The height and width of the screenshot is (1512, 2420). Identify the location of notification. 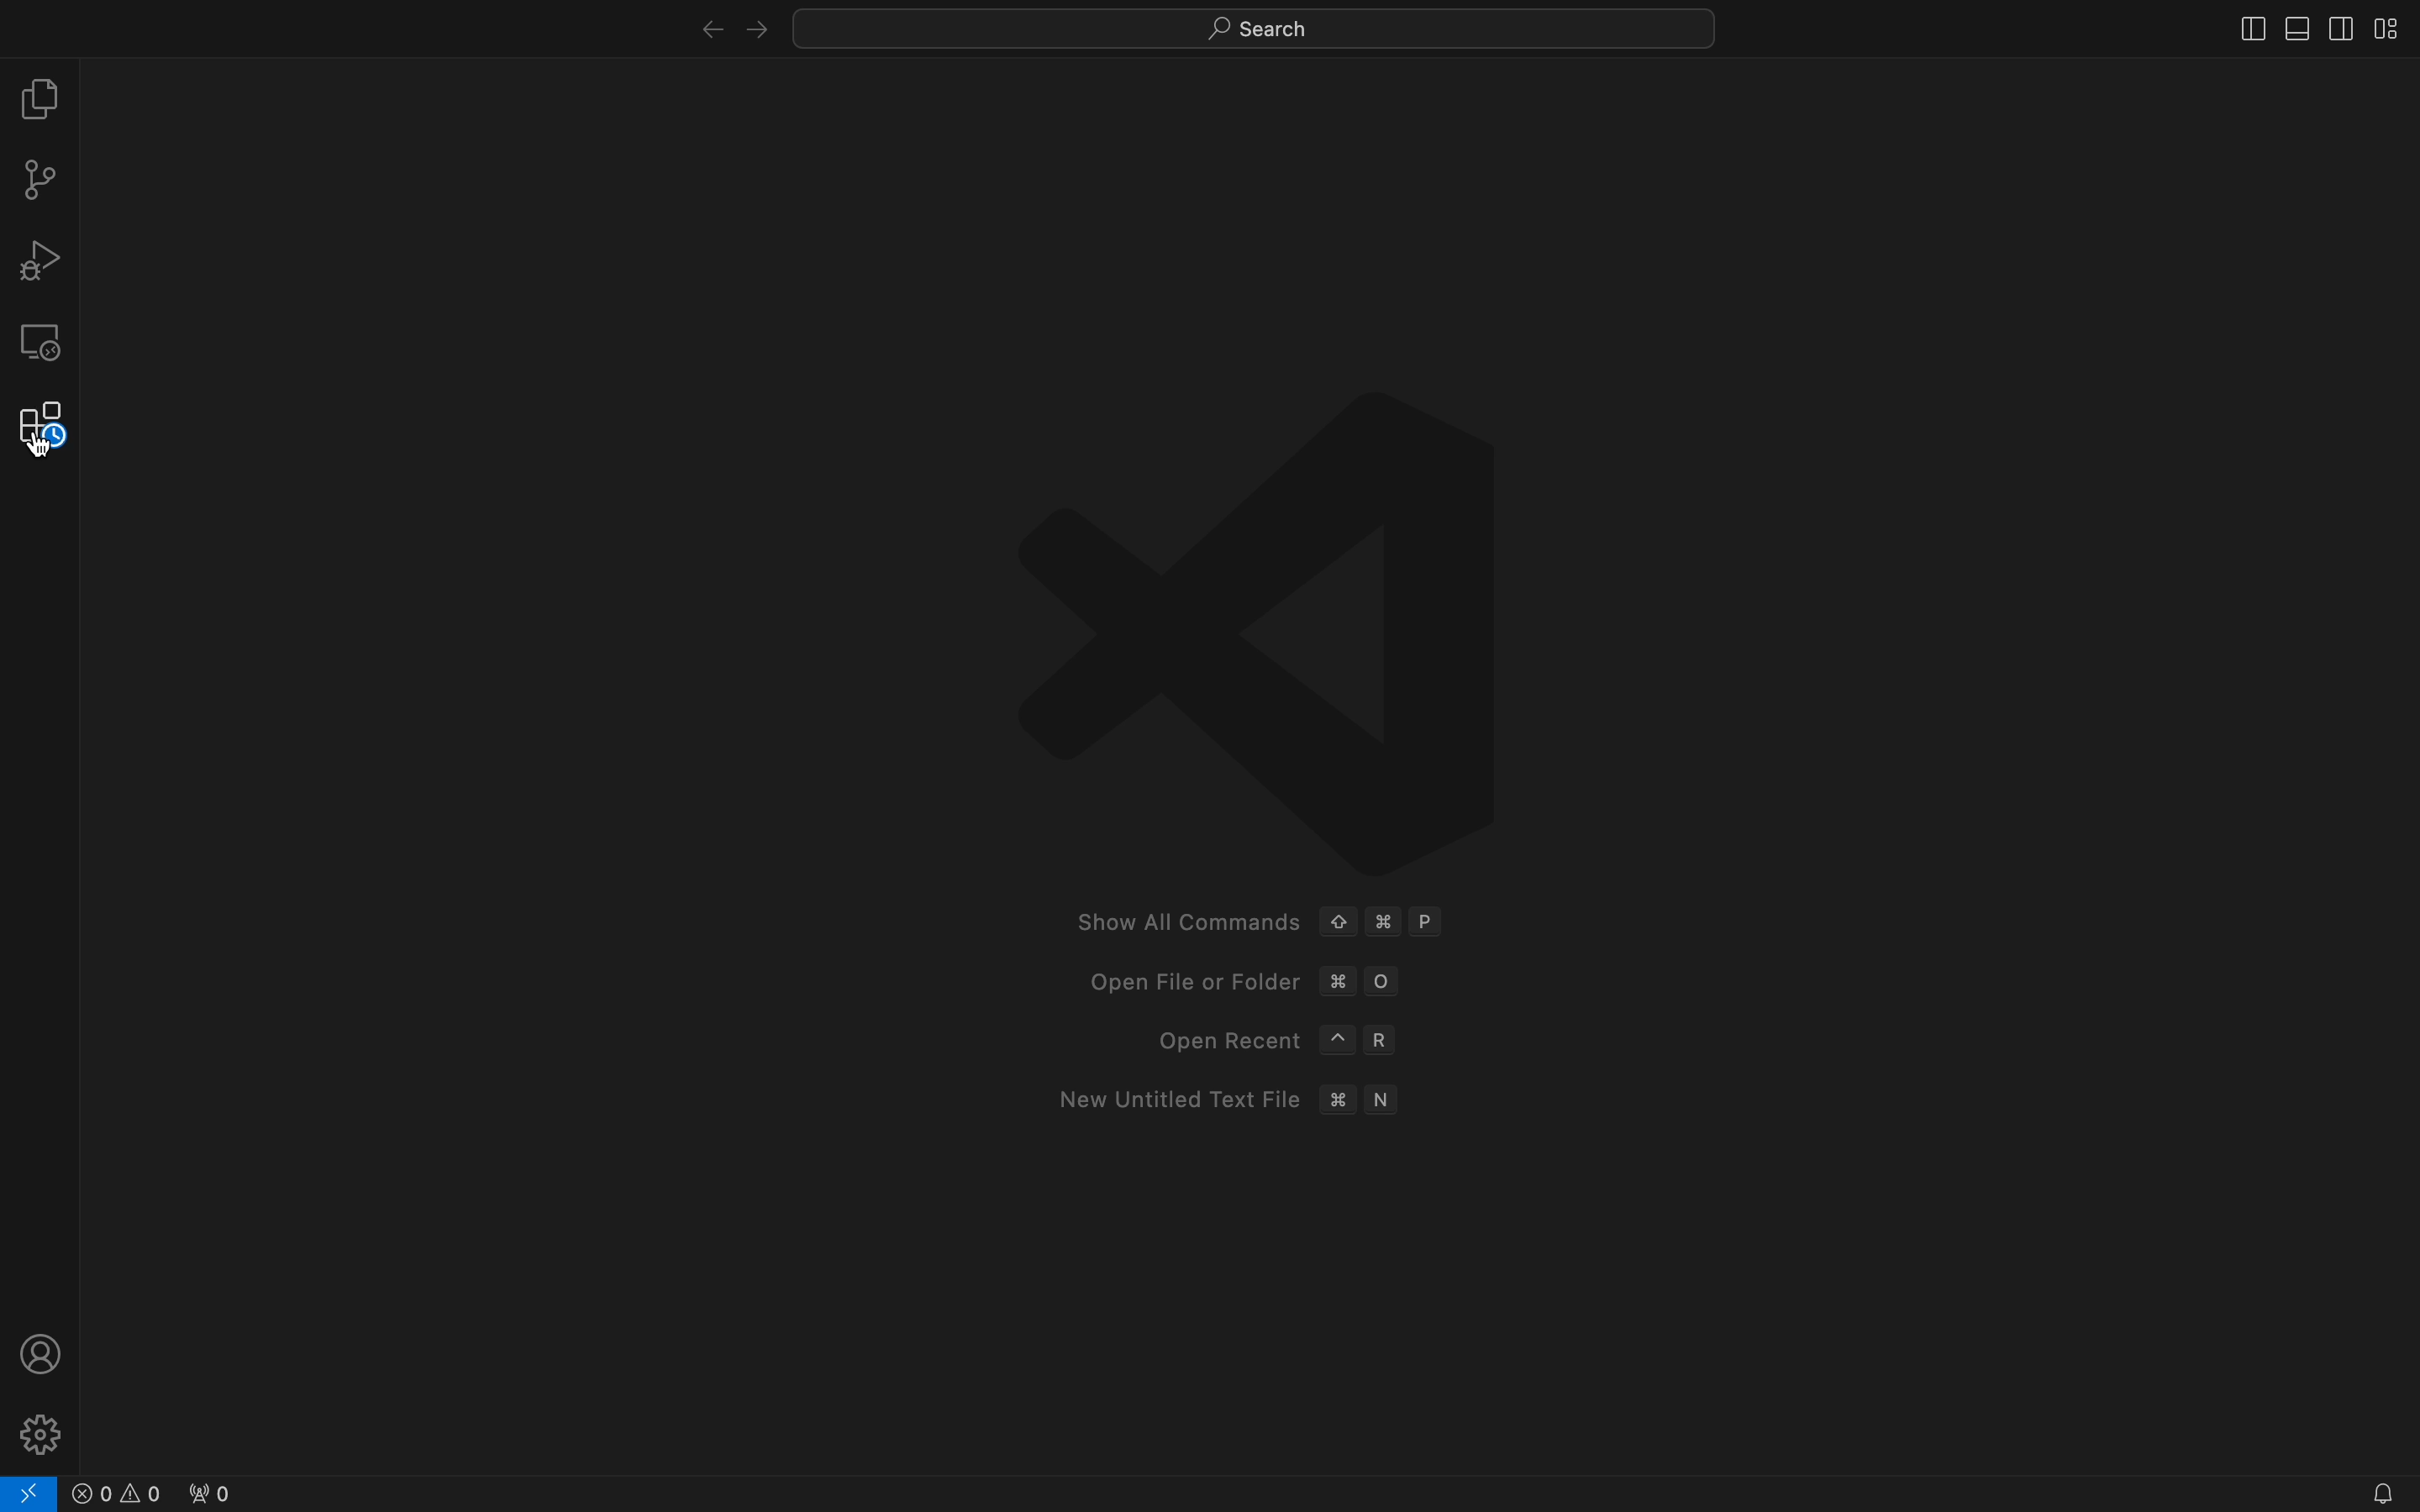
(2362, 1489).